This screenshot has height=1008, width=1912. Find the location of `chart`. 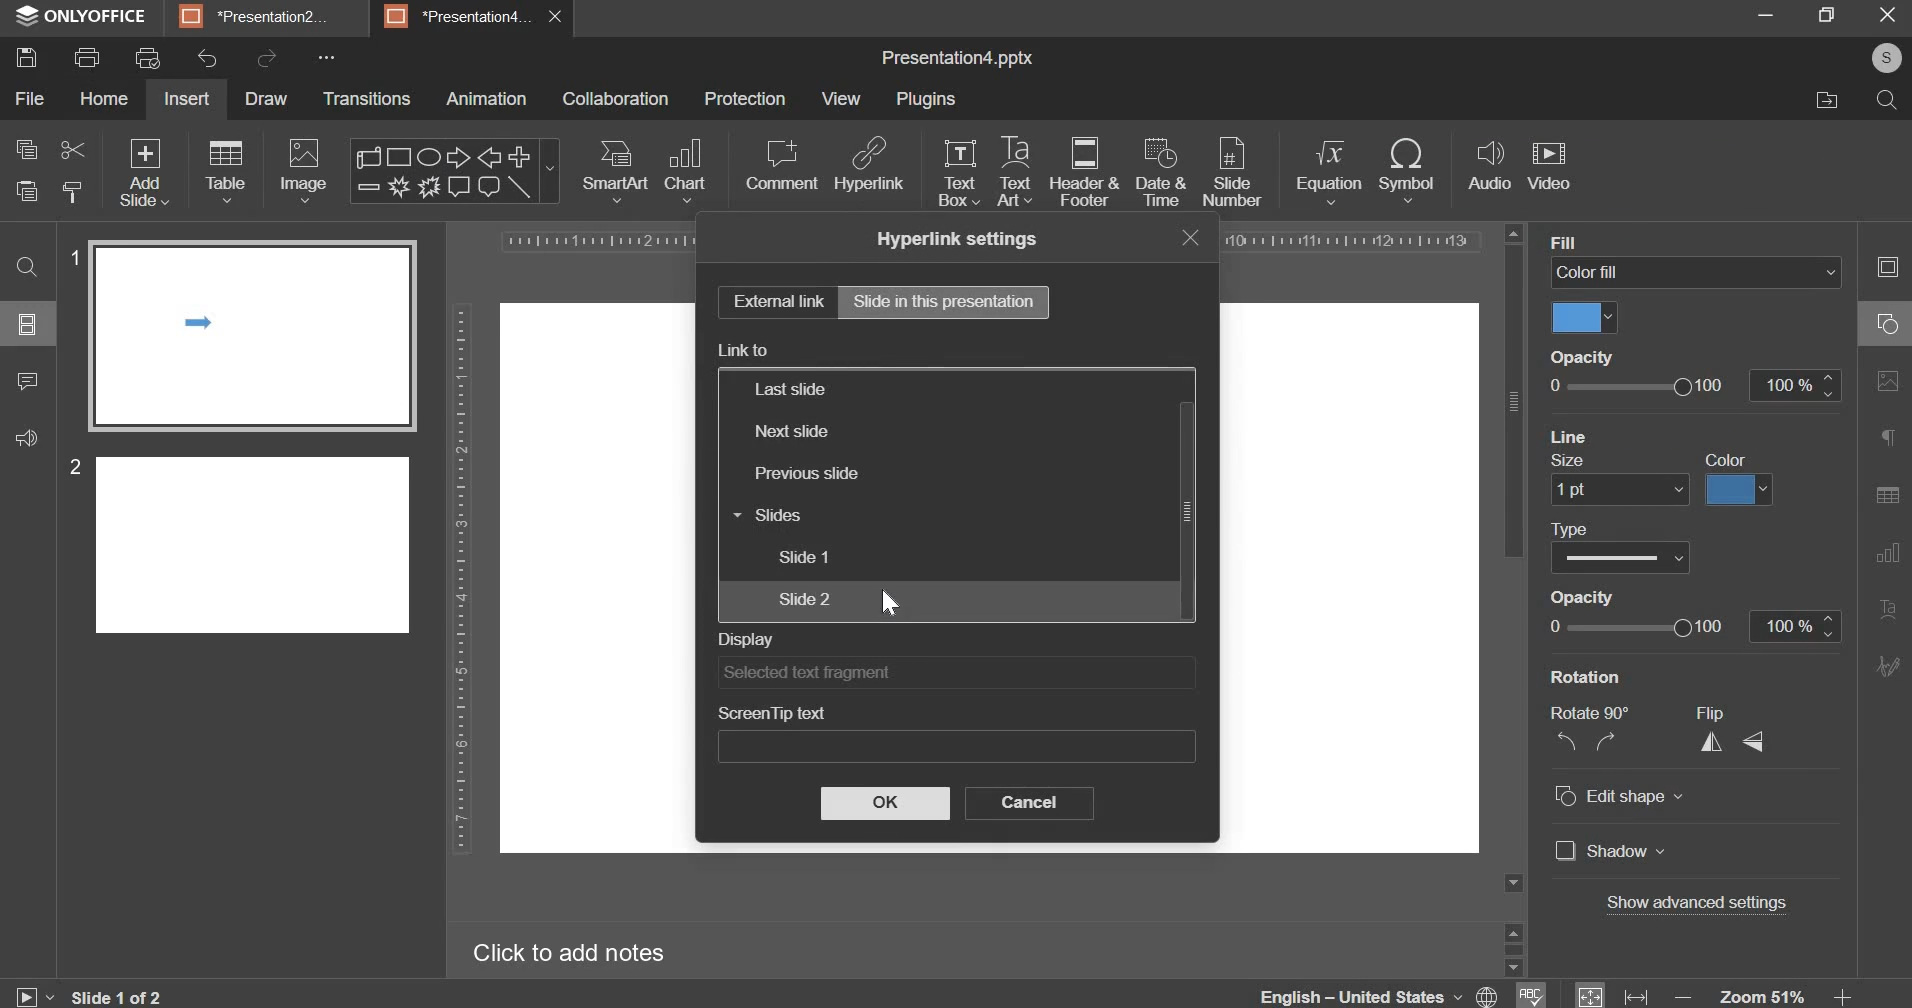

chart is located at coordinates (685, 172).